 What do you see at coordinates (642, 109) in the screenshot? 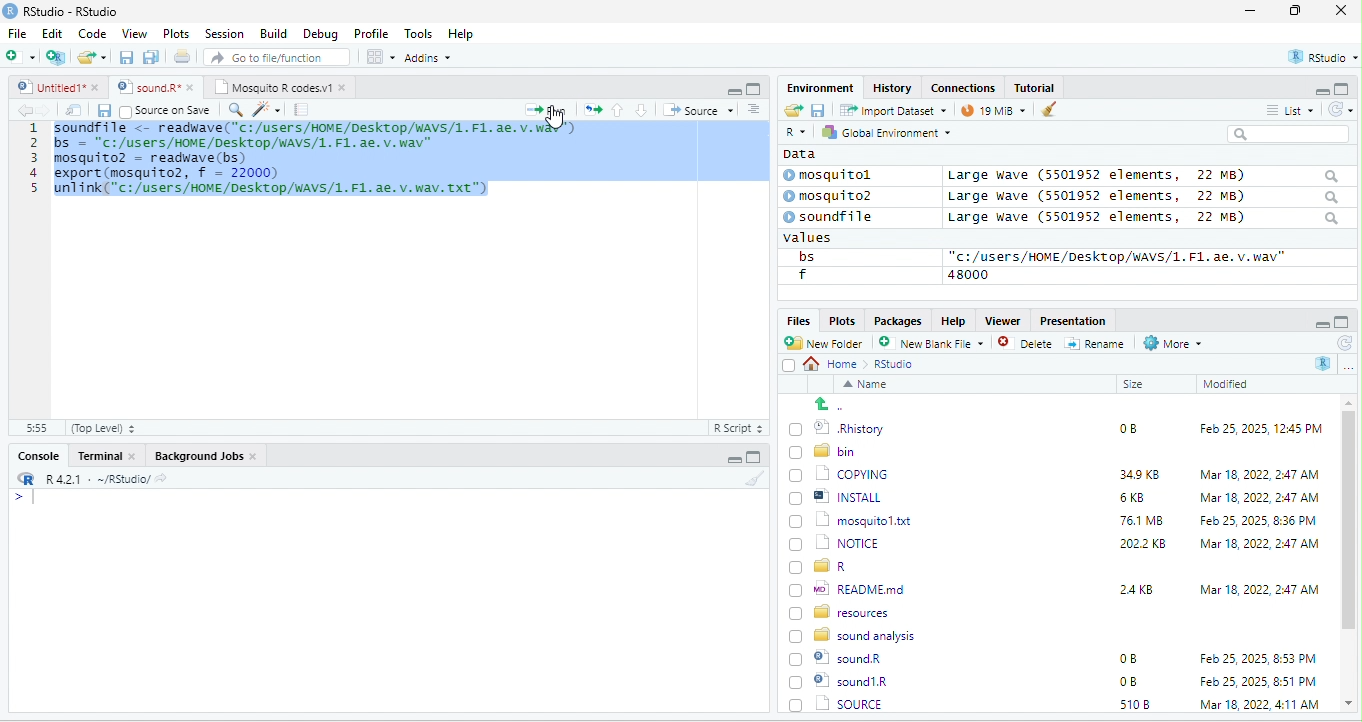
I see `down` at bounding box center [642, 109].